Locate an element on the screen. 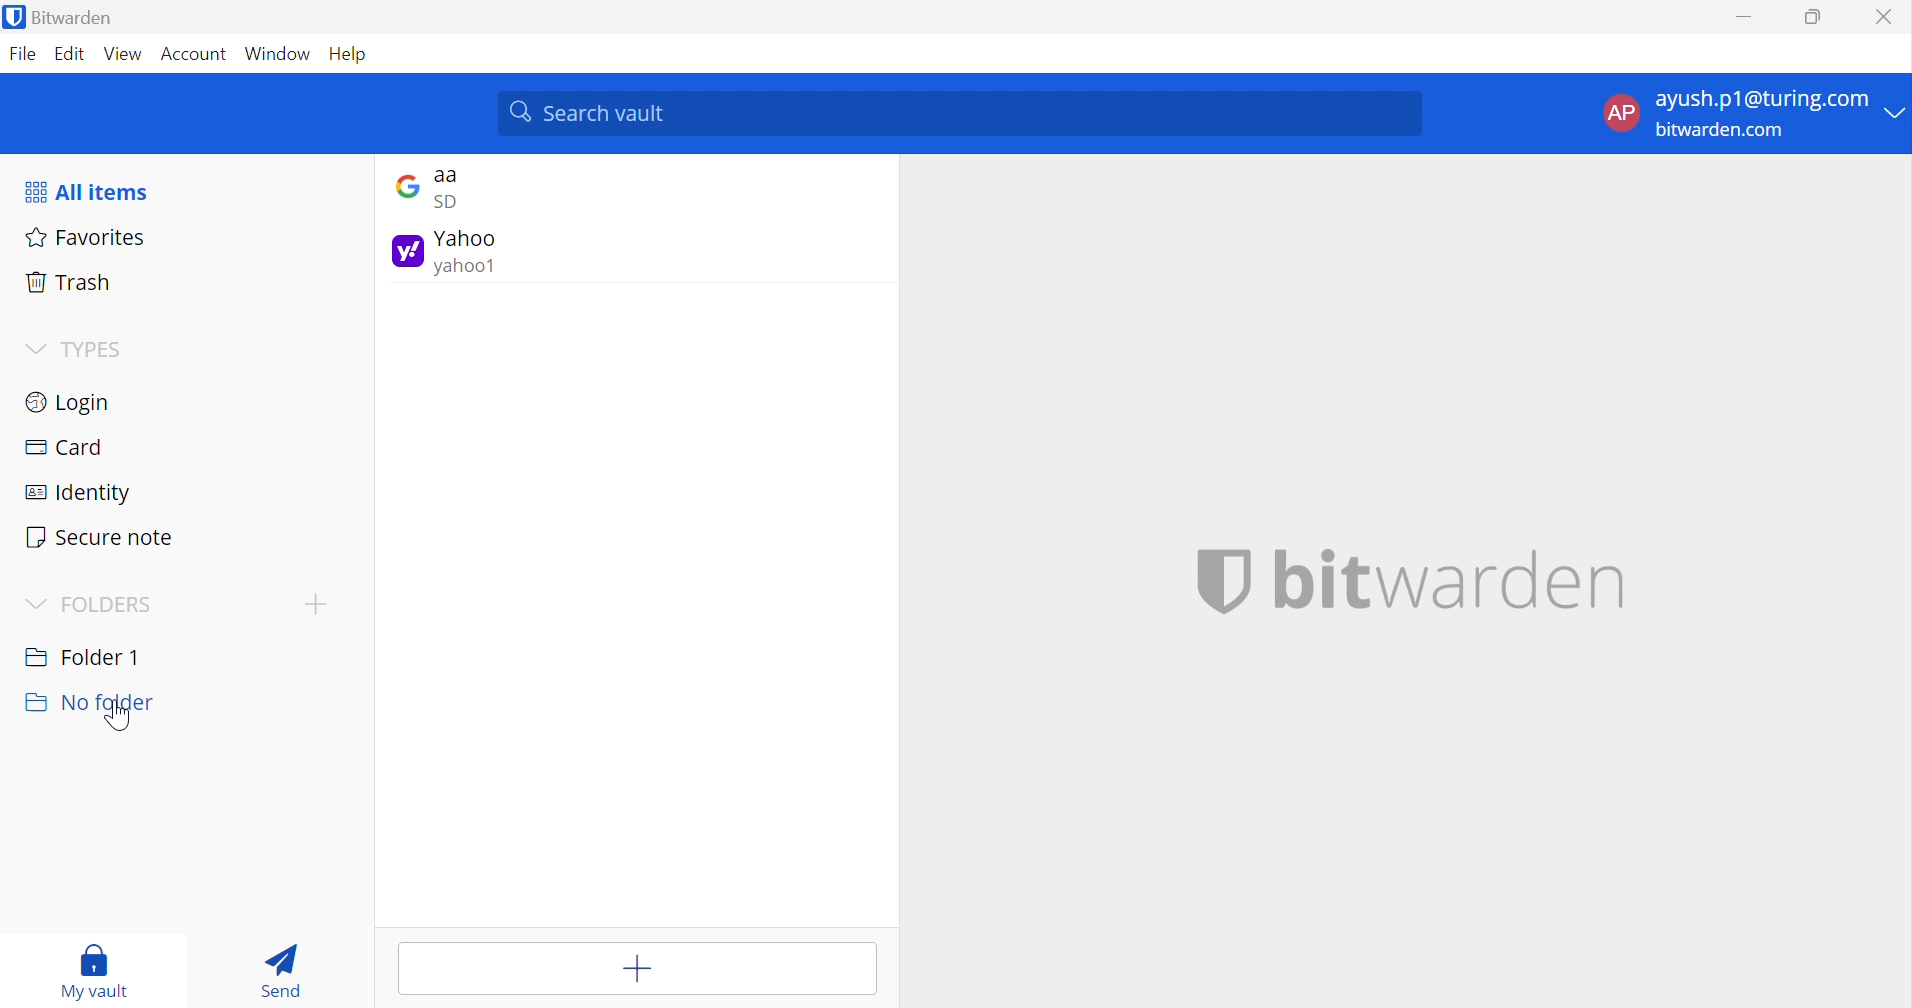 Image resolution: width=1912 pixels, height=1008 pixels. View is located at coordinates (123, 53).